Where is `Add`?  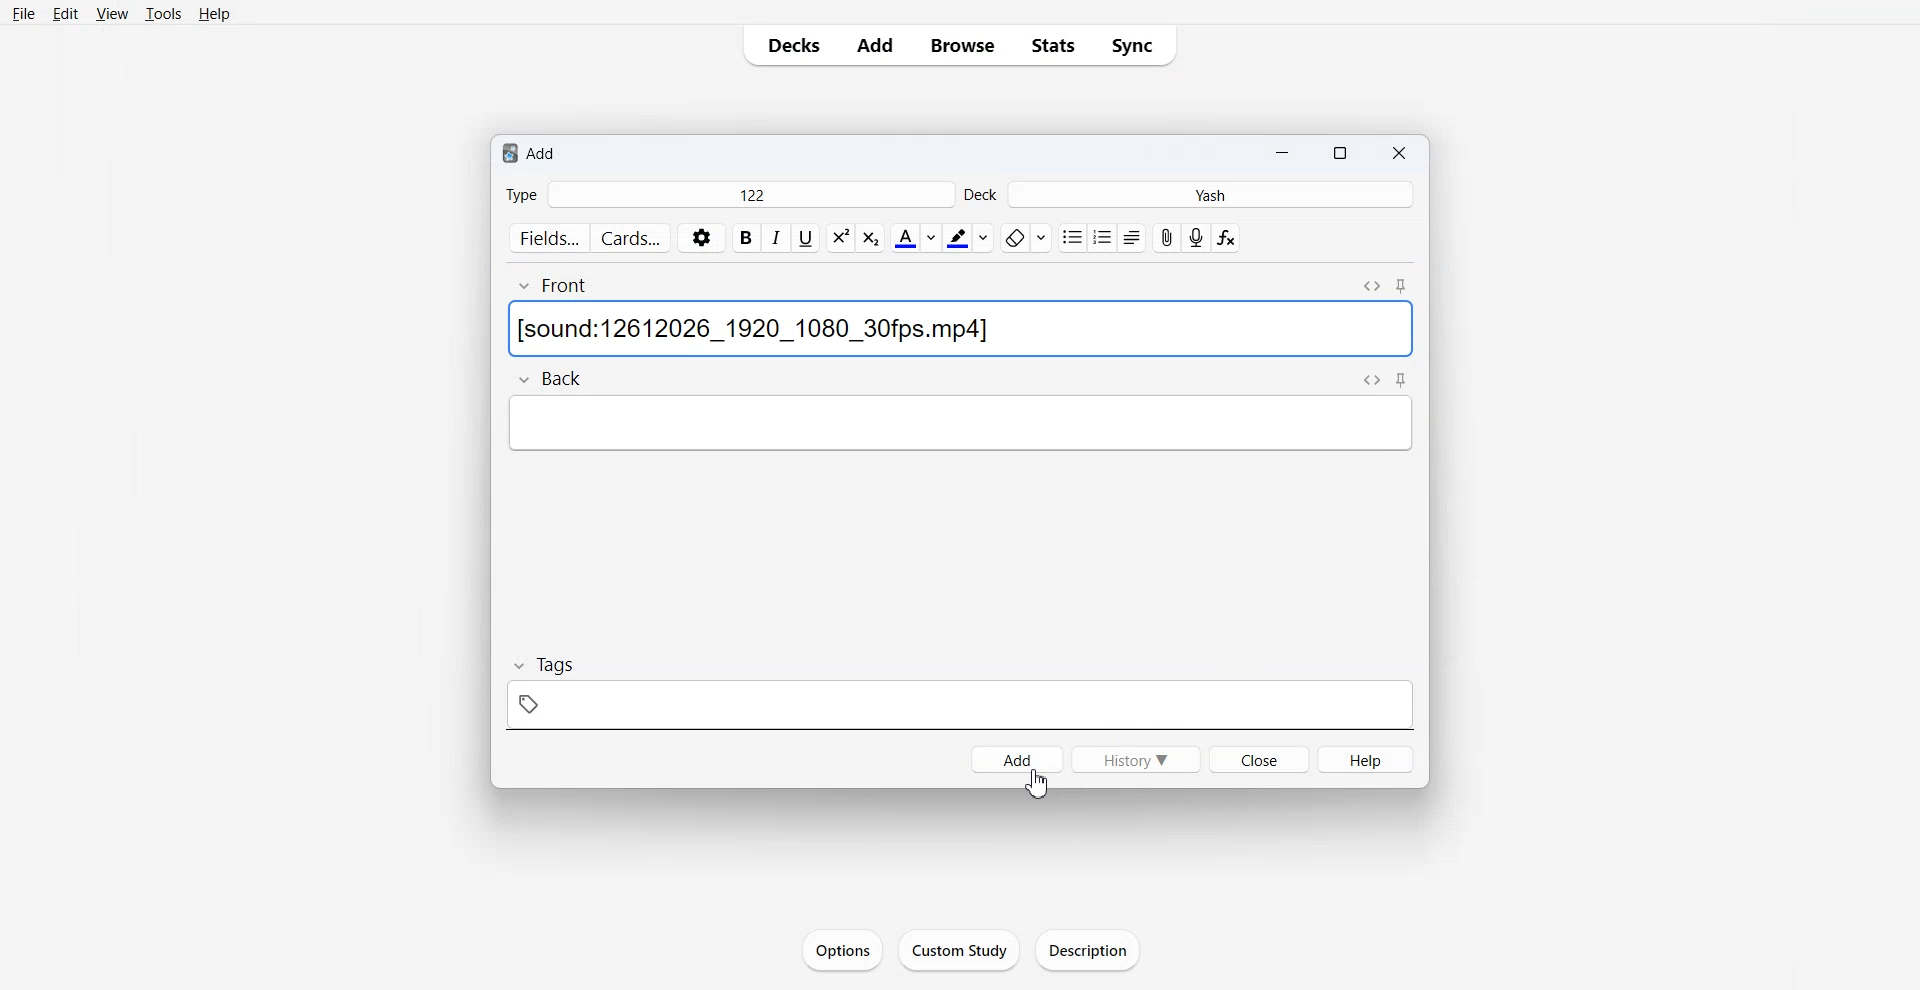 Add is located at coordinates (1015, 758).